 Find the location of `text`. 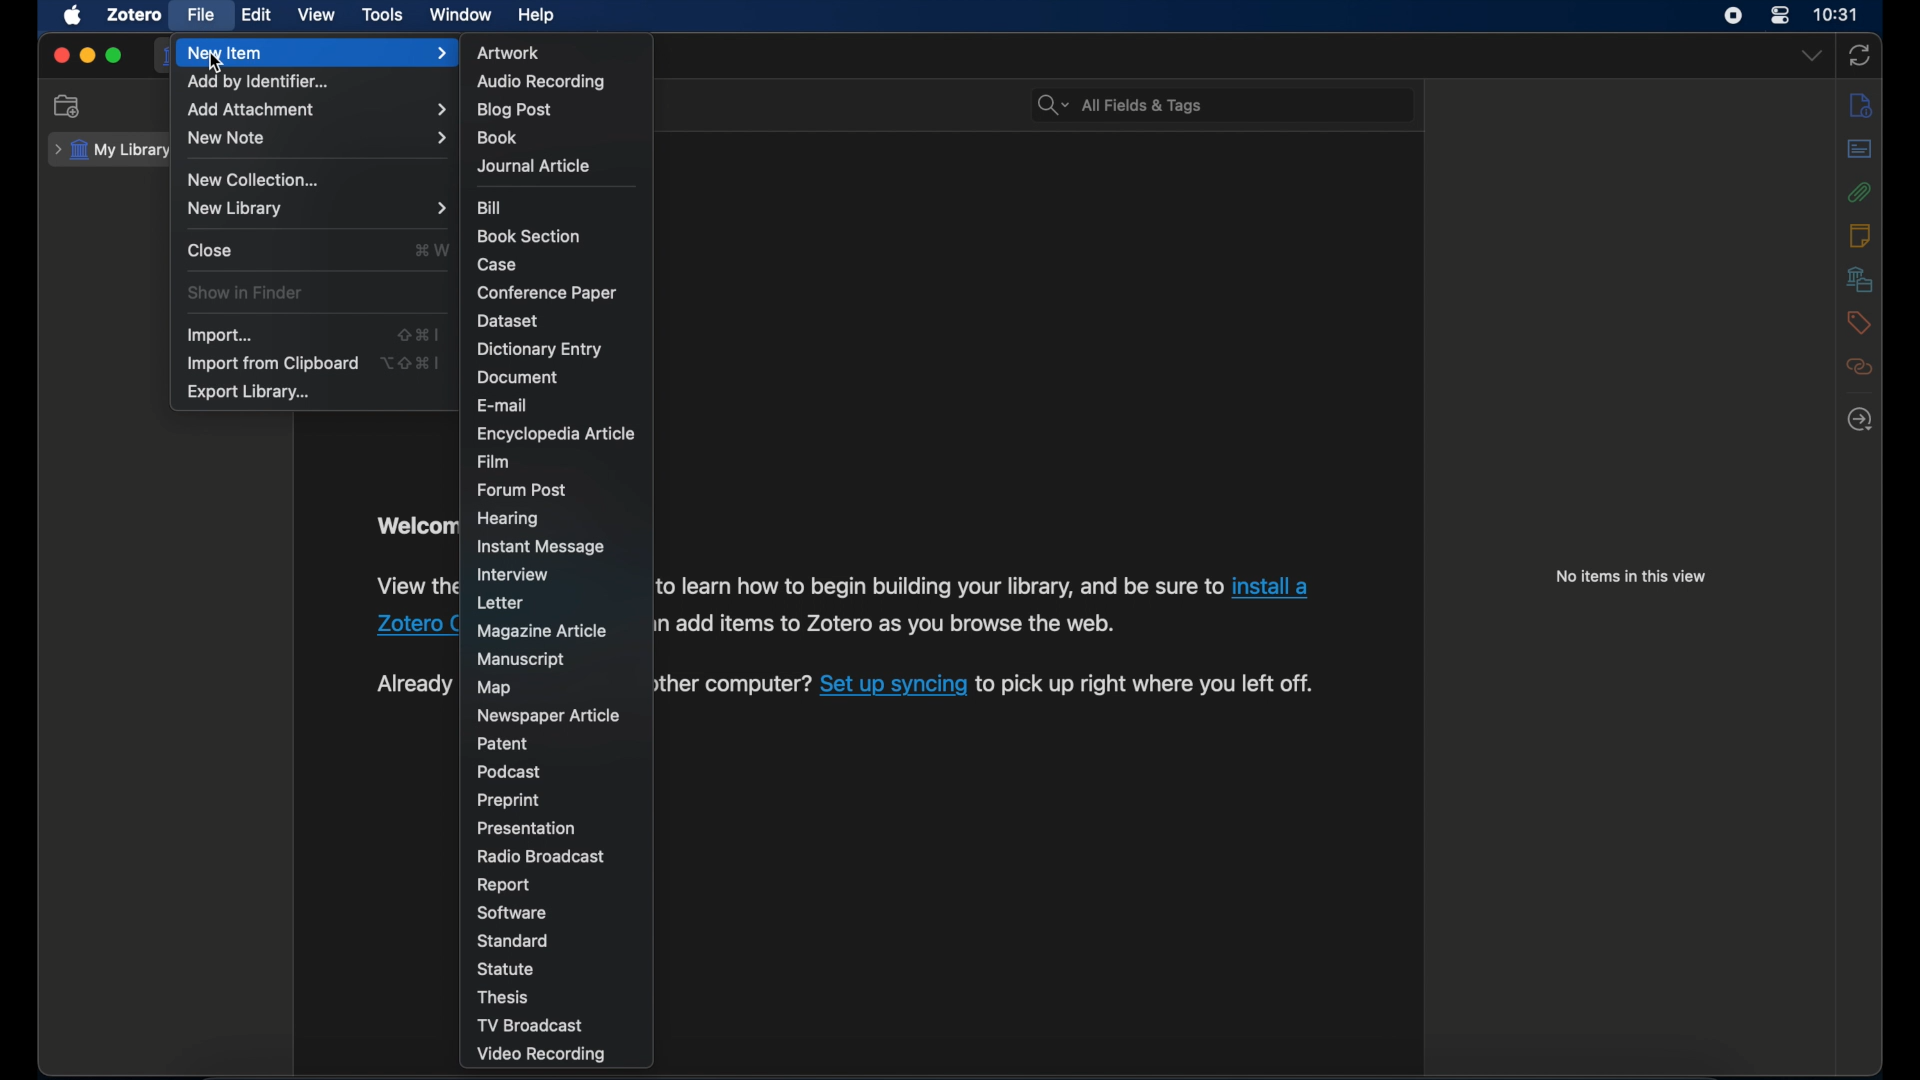

text is located at coordinates (939, 586).